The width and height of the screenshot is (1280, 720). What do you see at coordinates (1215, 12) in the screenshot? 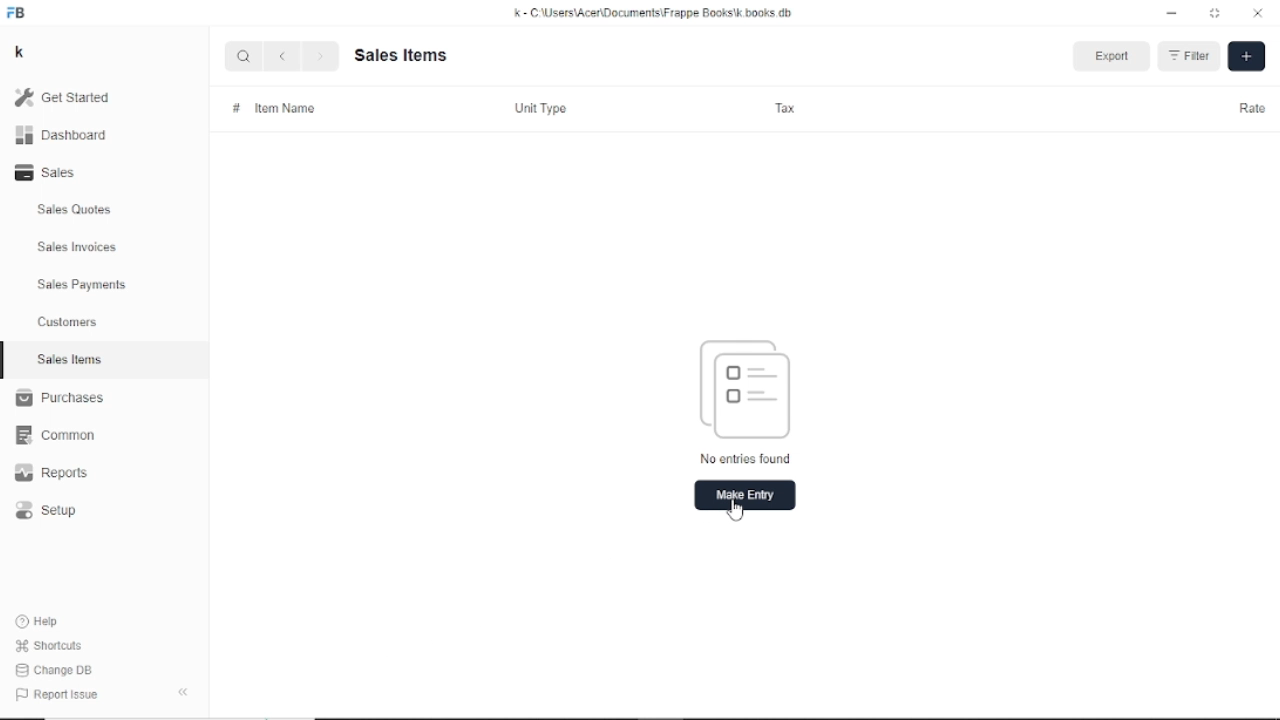
I see `Toggle between form and full width` at bounding box center [1215, 12].